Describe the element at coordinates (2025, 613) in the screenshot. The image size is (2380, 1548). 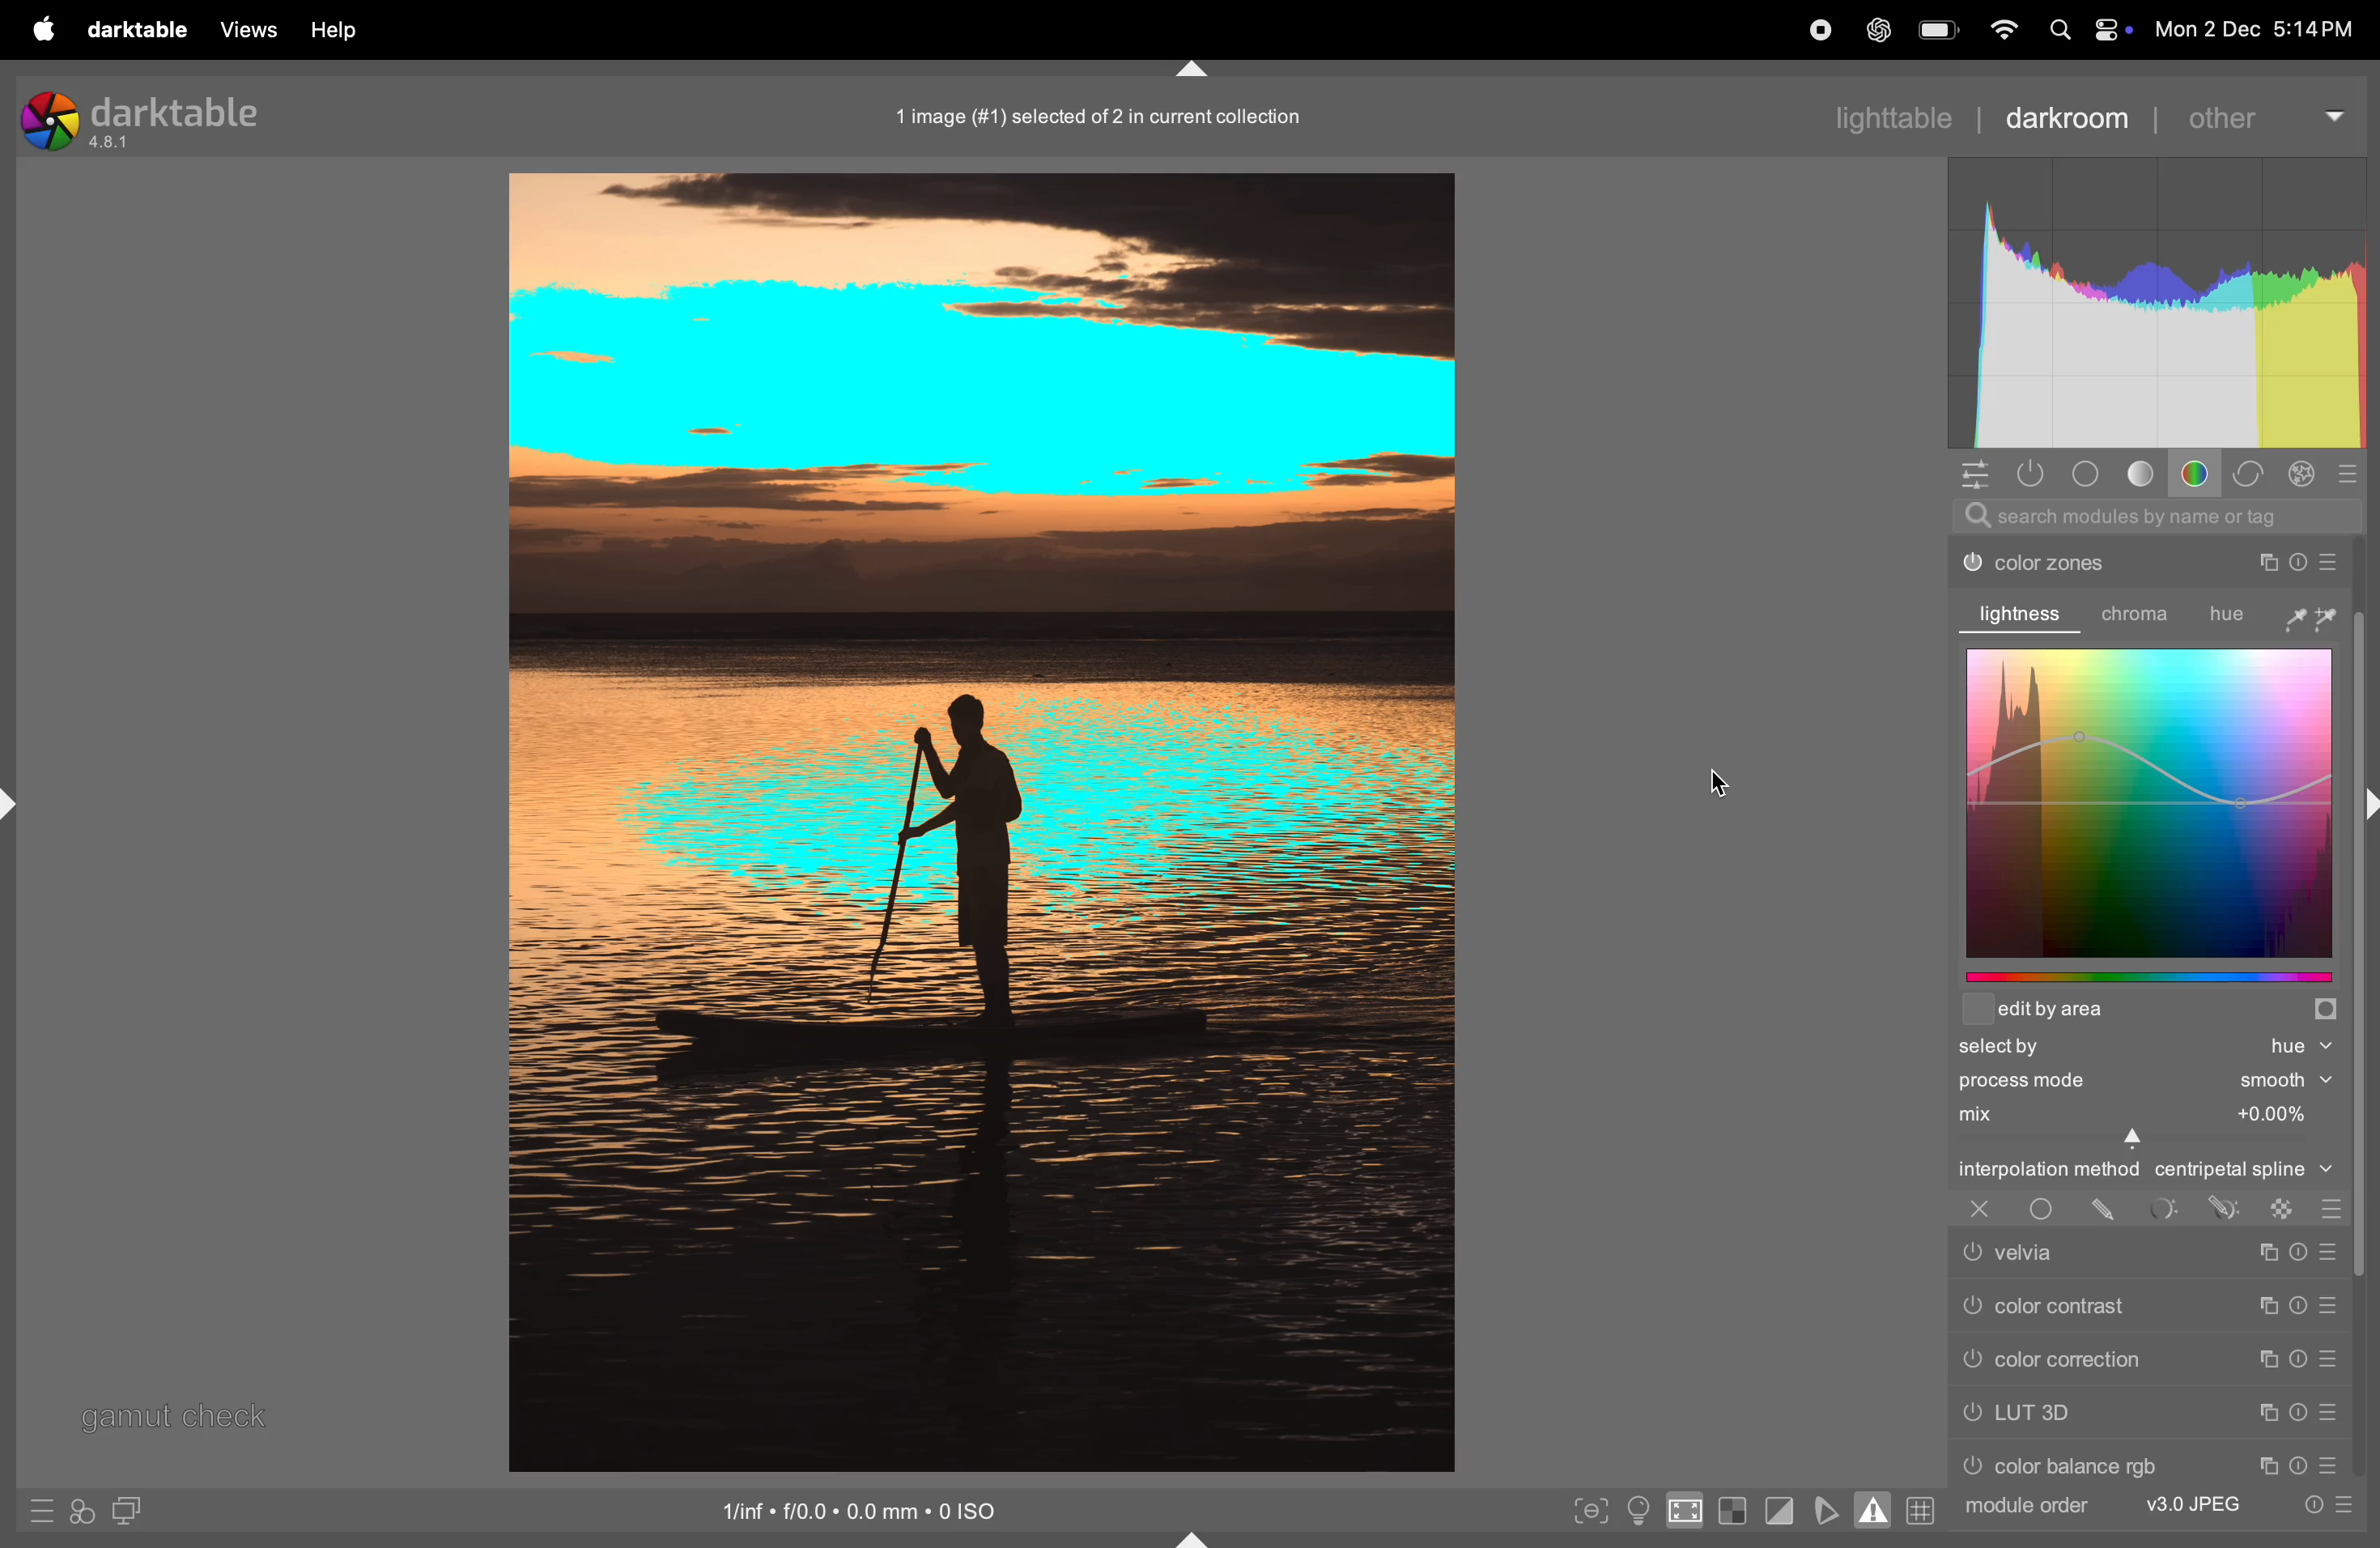
I see `lightness` at that location.